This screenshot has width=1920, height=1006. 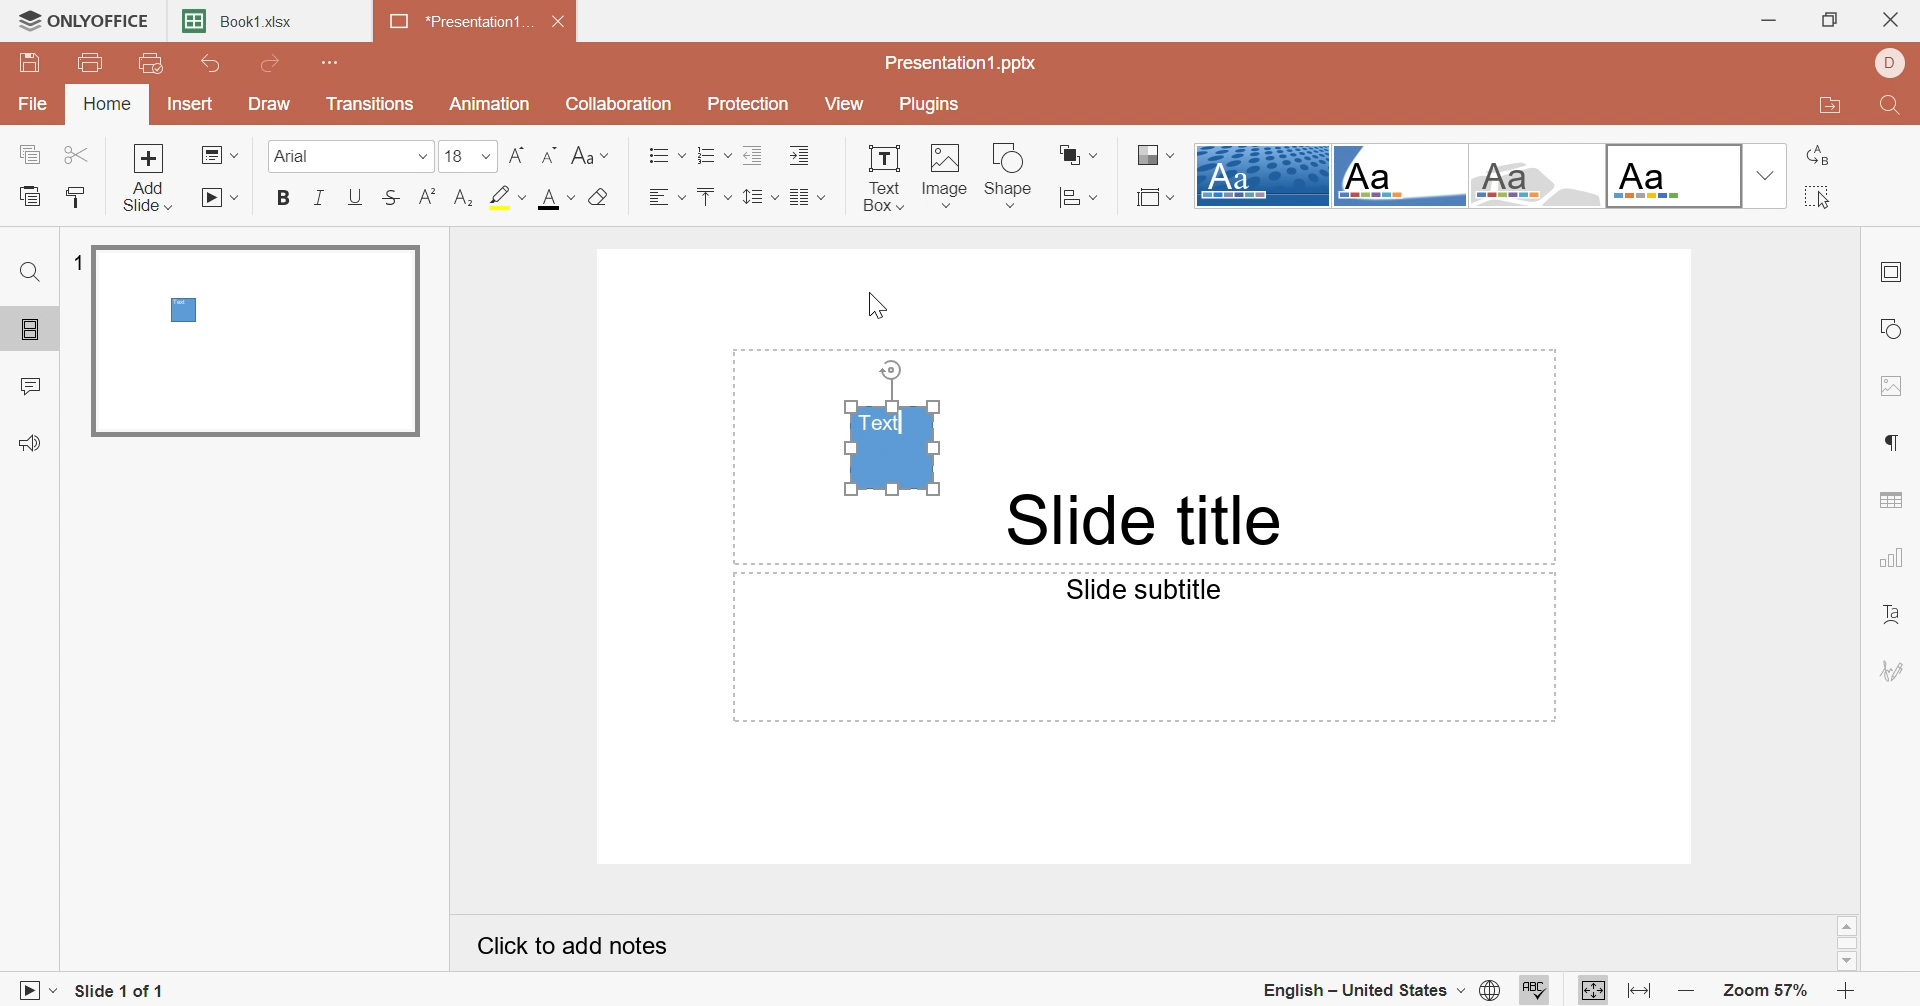 I want to click on Close, so click(x=1894, y=22).